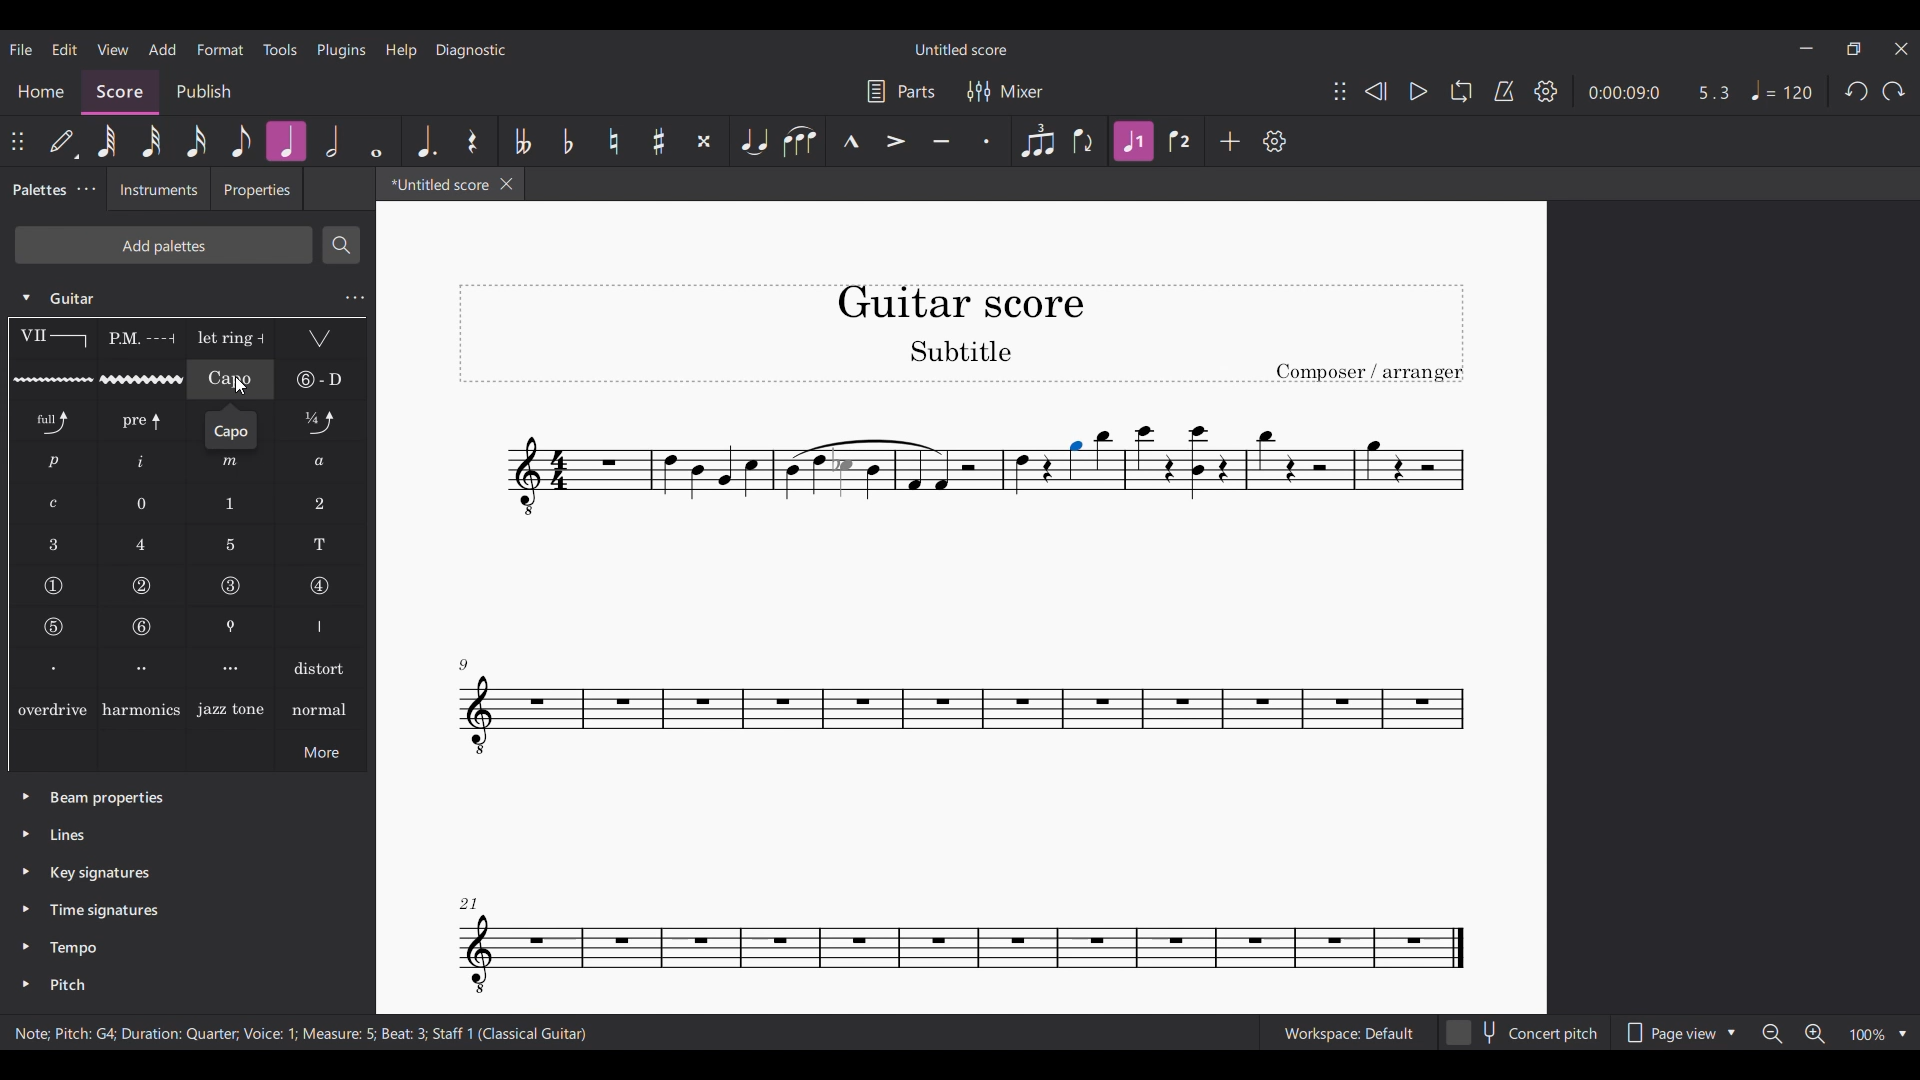  Describe the element at coordinates (1815, 1034) in the screenshot. I see `Zoom in` at that location.